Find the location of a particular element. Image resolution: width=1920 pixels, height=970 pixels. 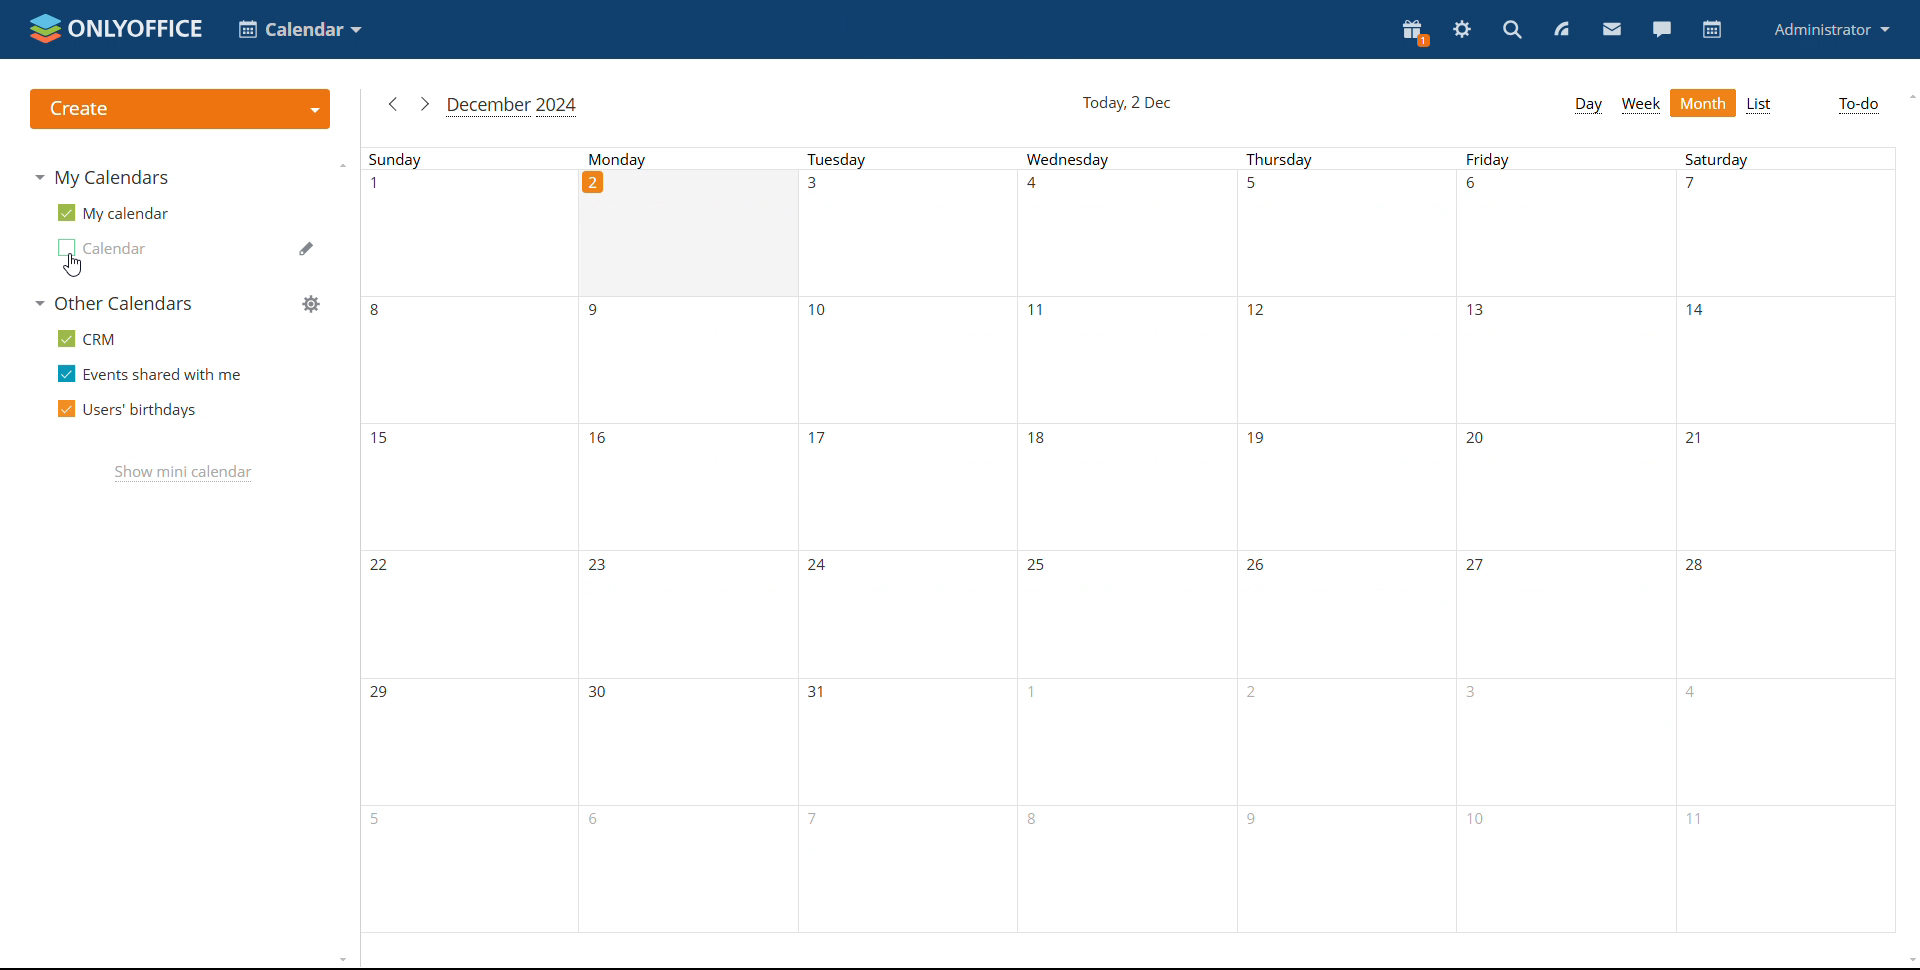

30 is located at coordinates (684, 741).